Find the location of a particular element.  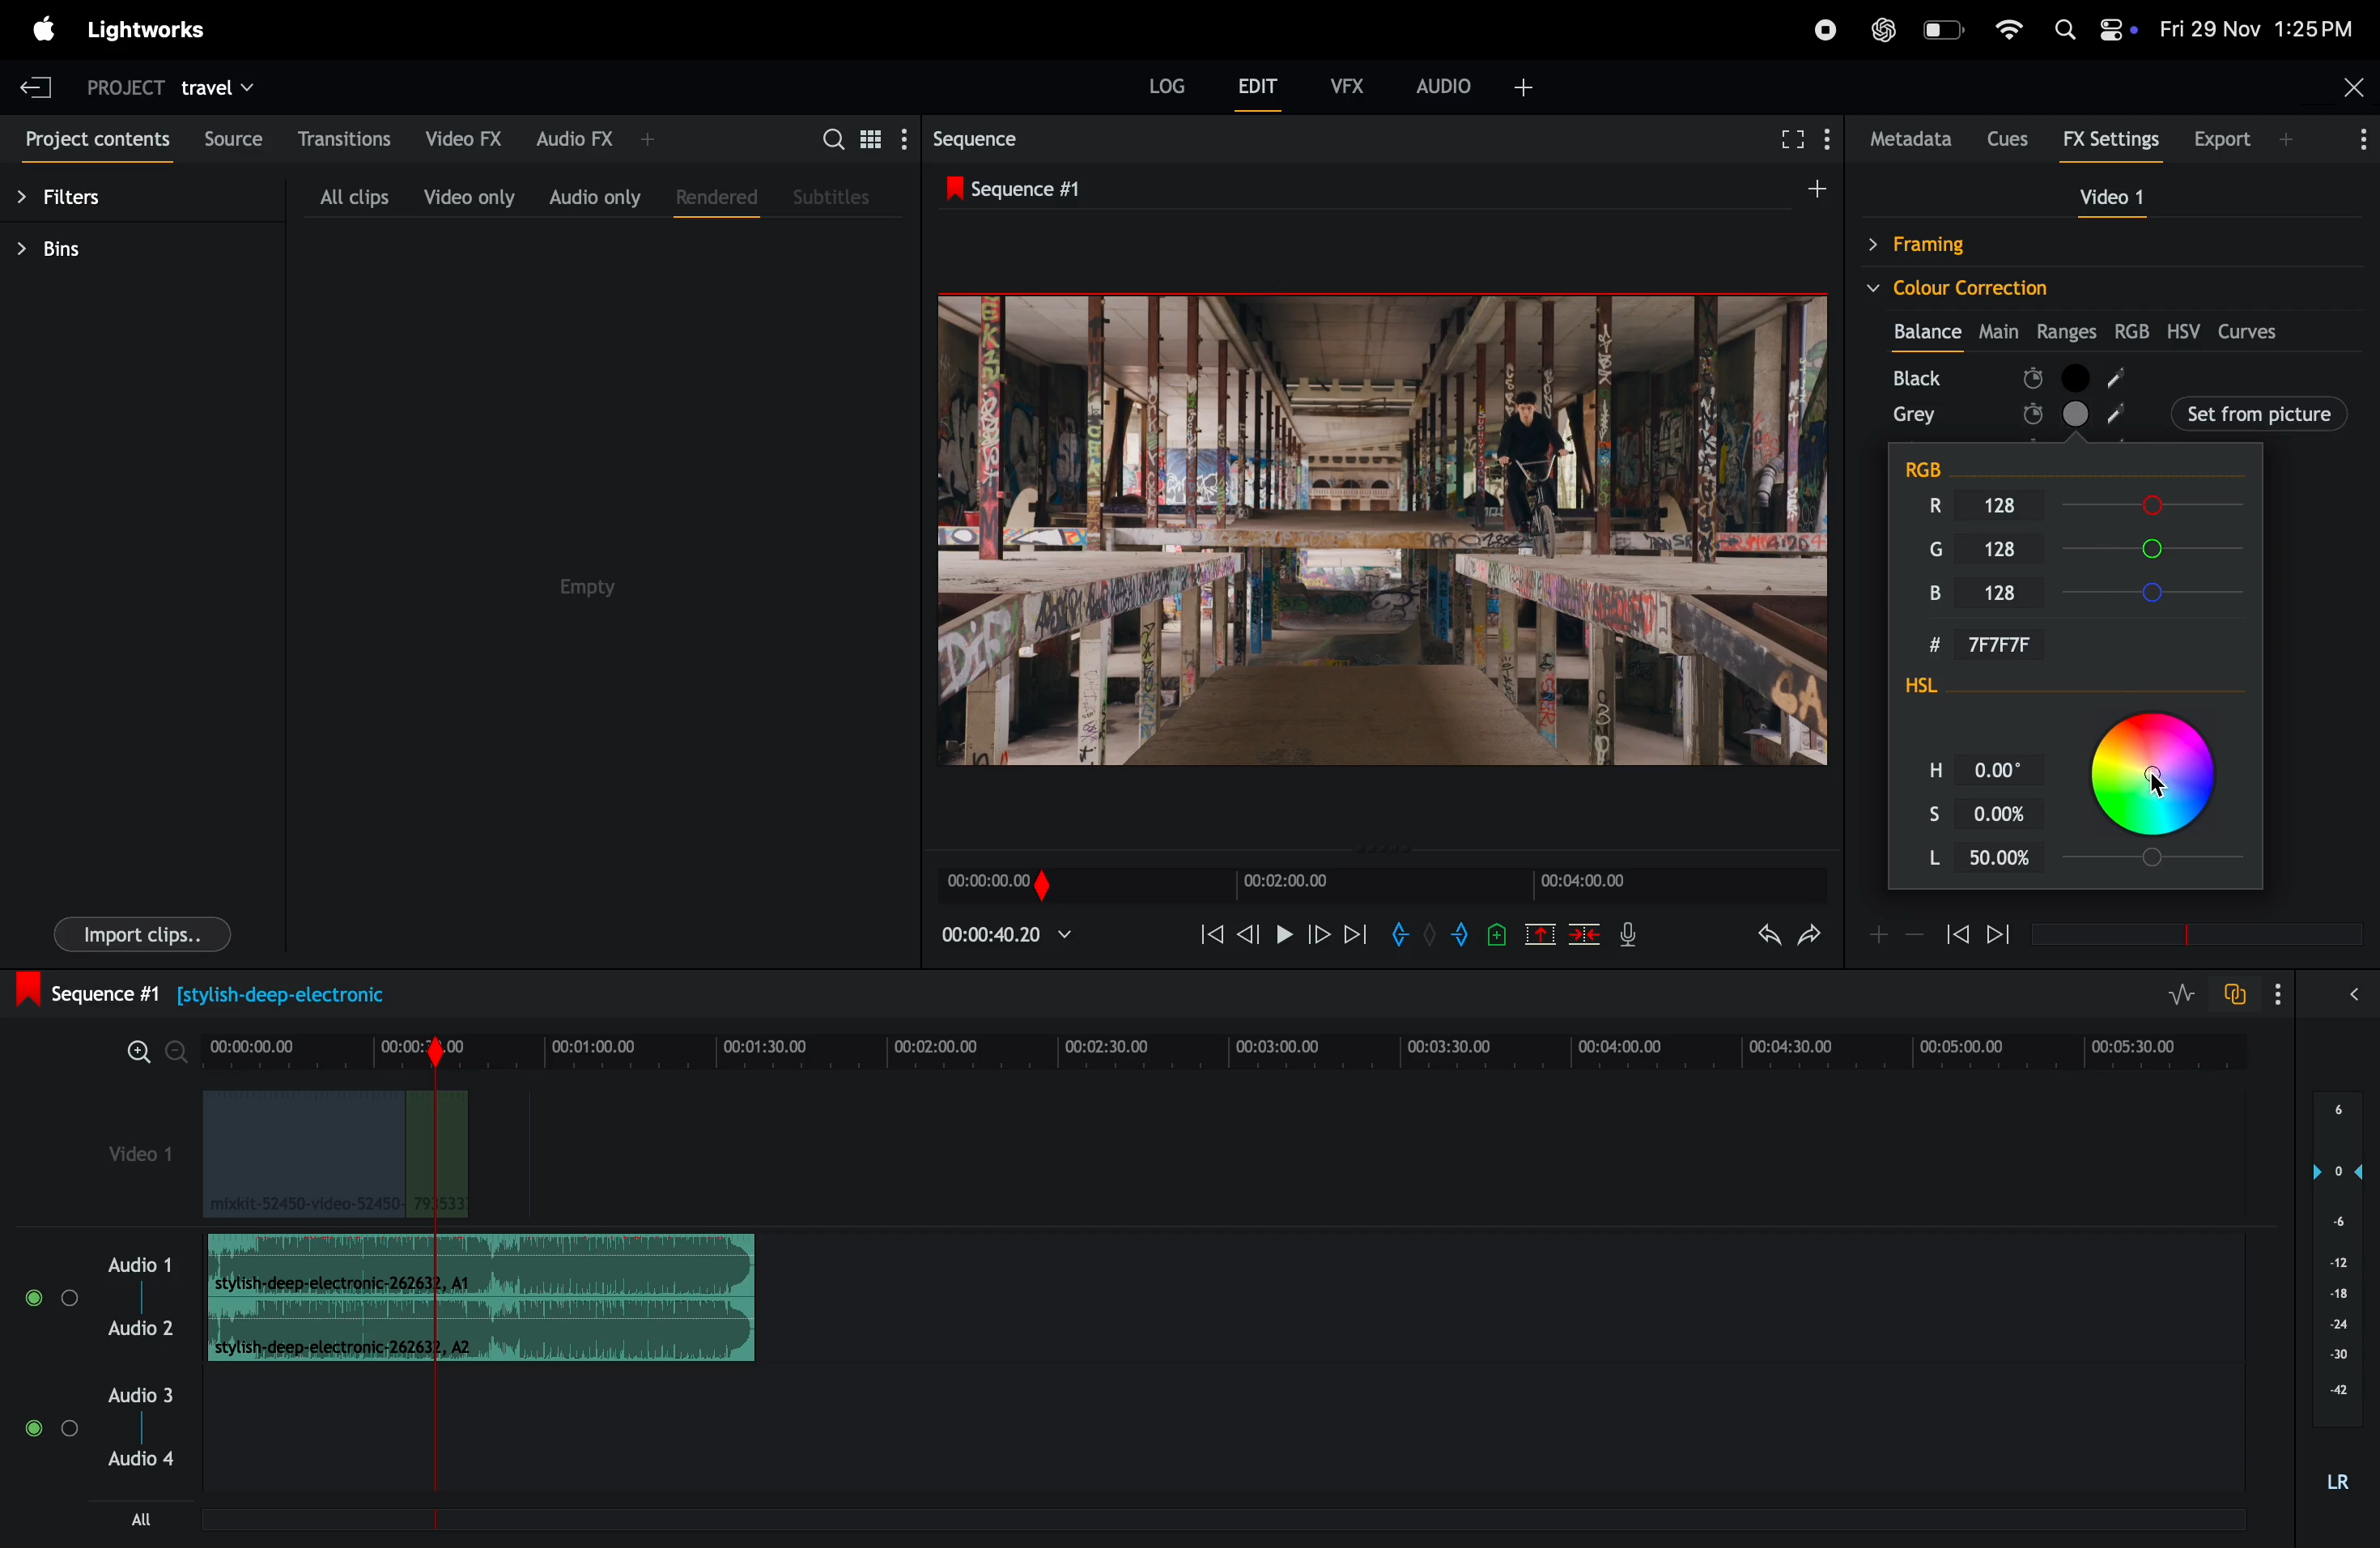

all is located at coordinates (140, 1518).